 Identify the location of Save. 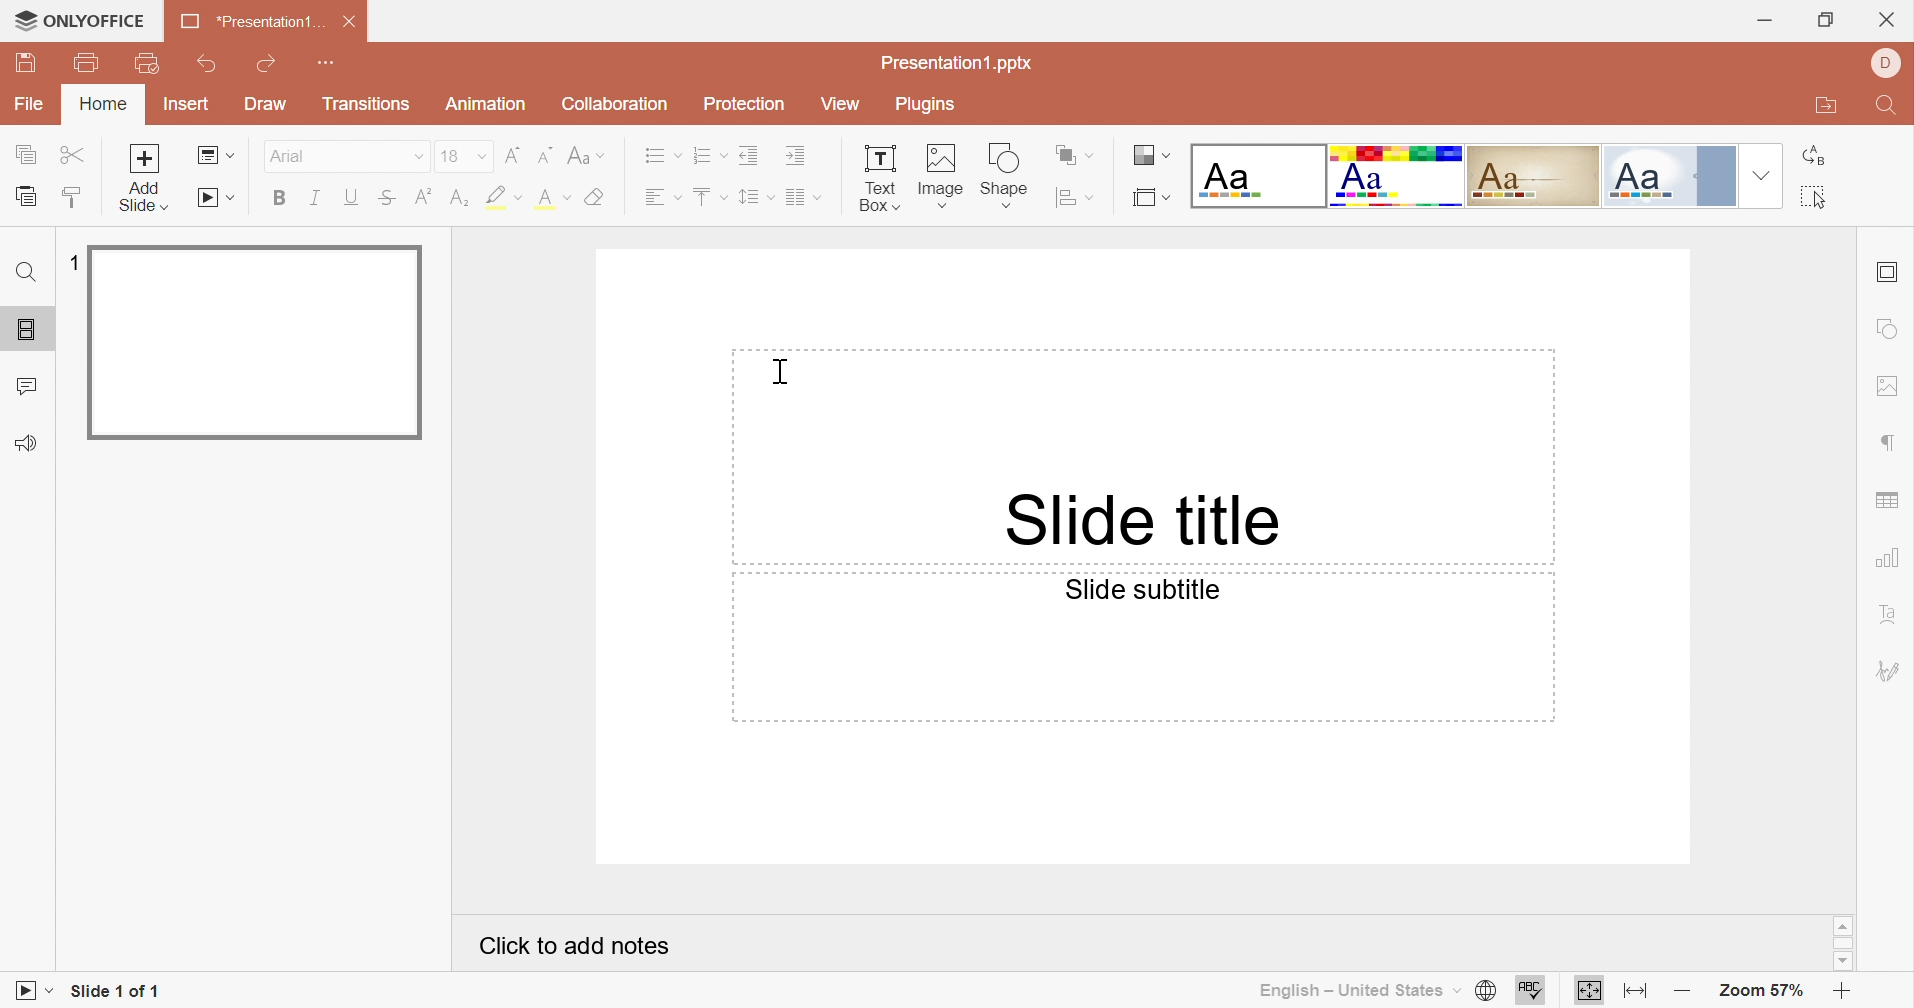
(29, 61).